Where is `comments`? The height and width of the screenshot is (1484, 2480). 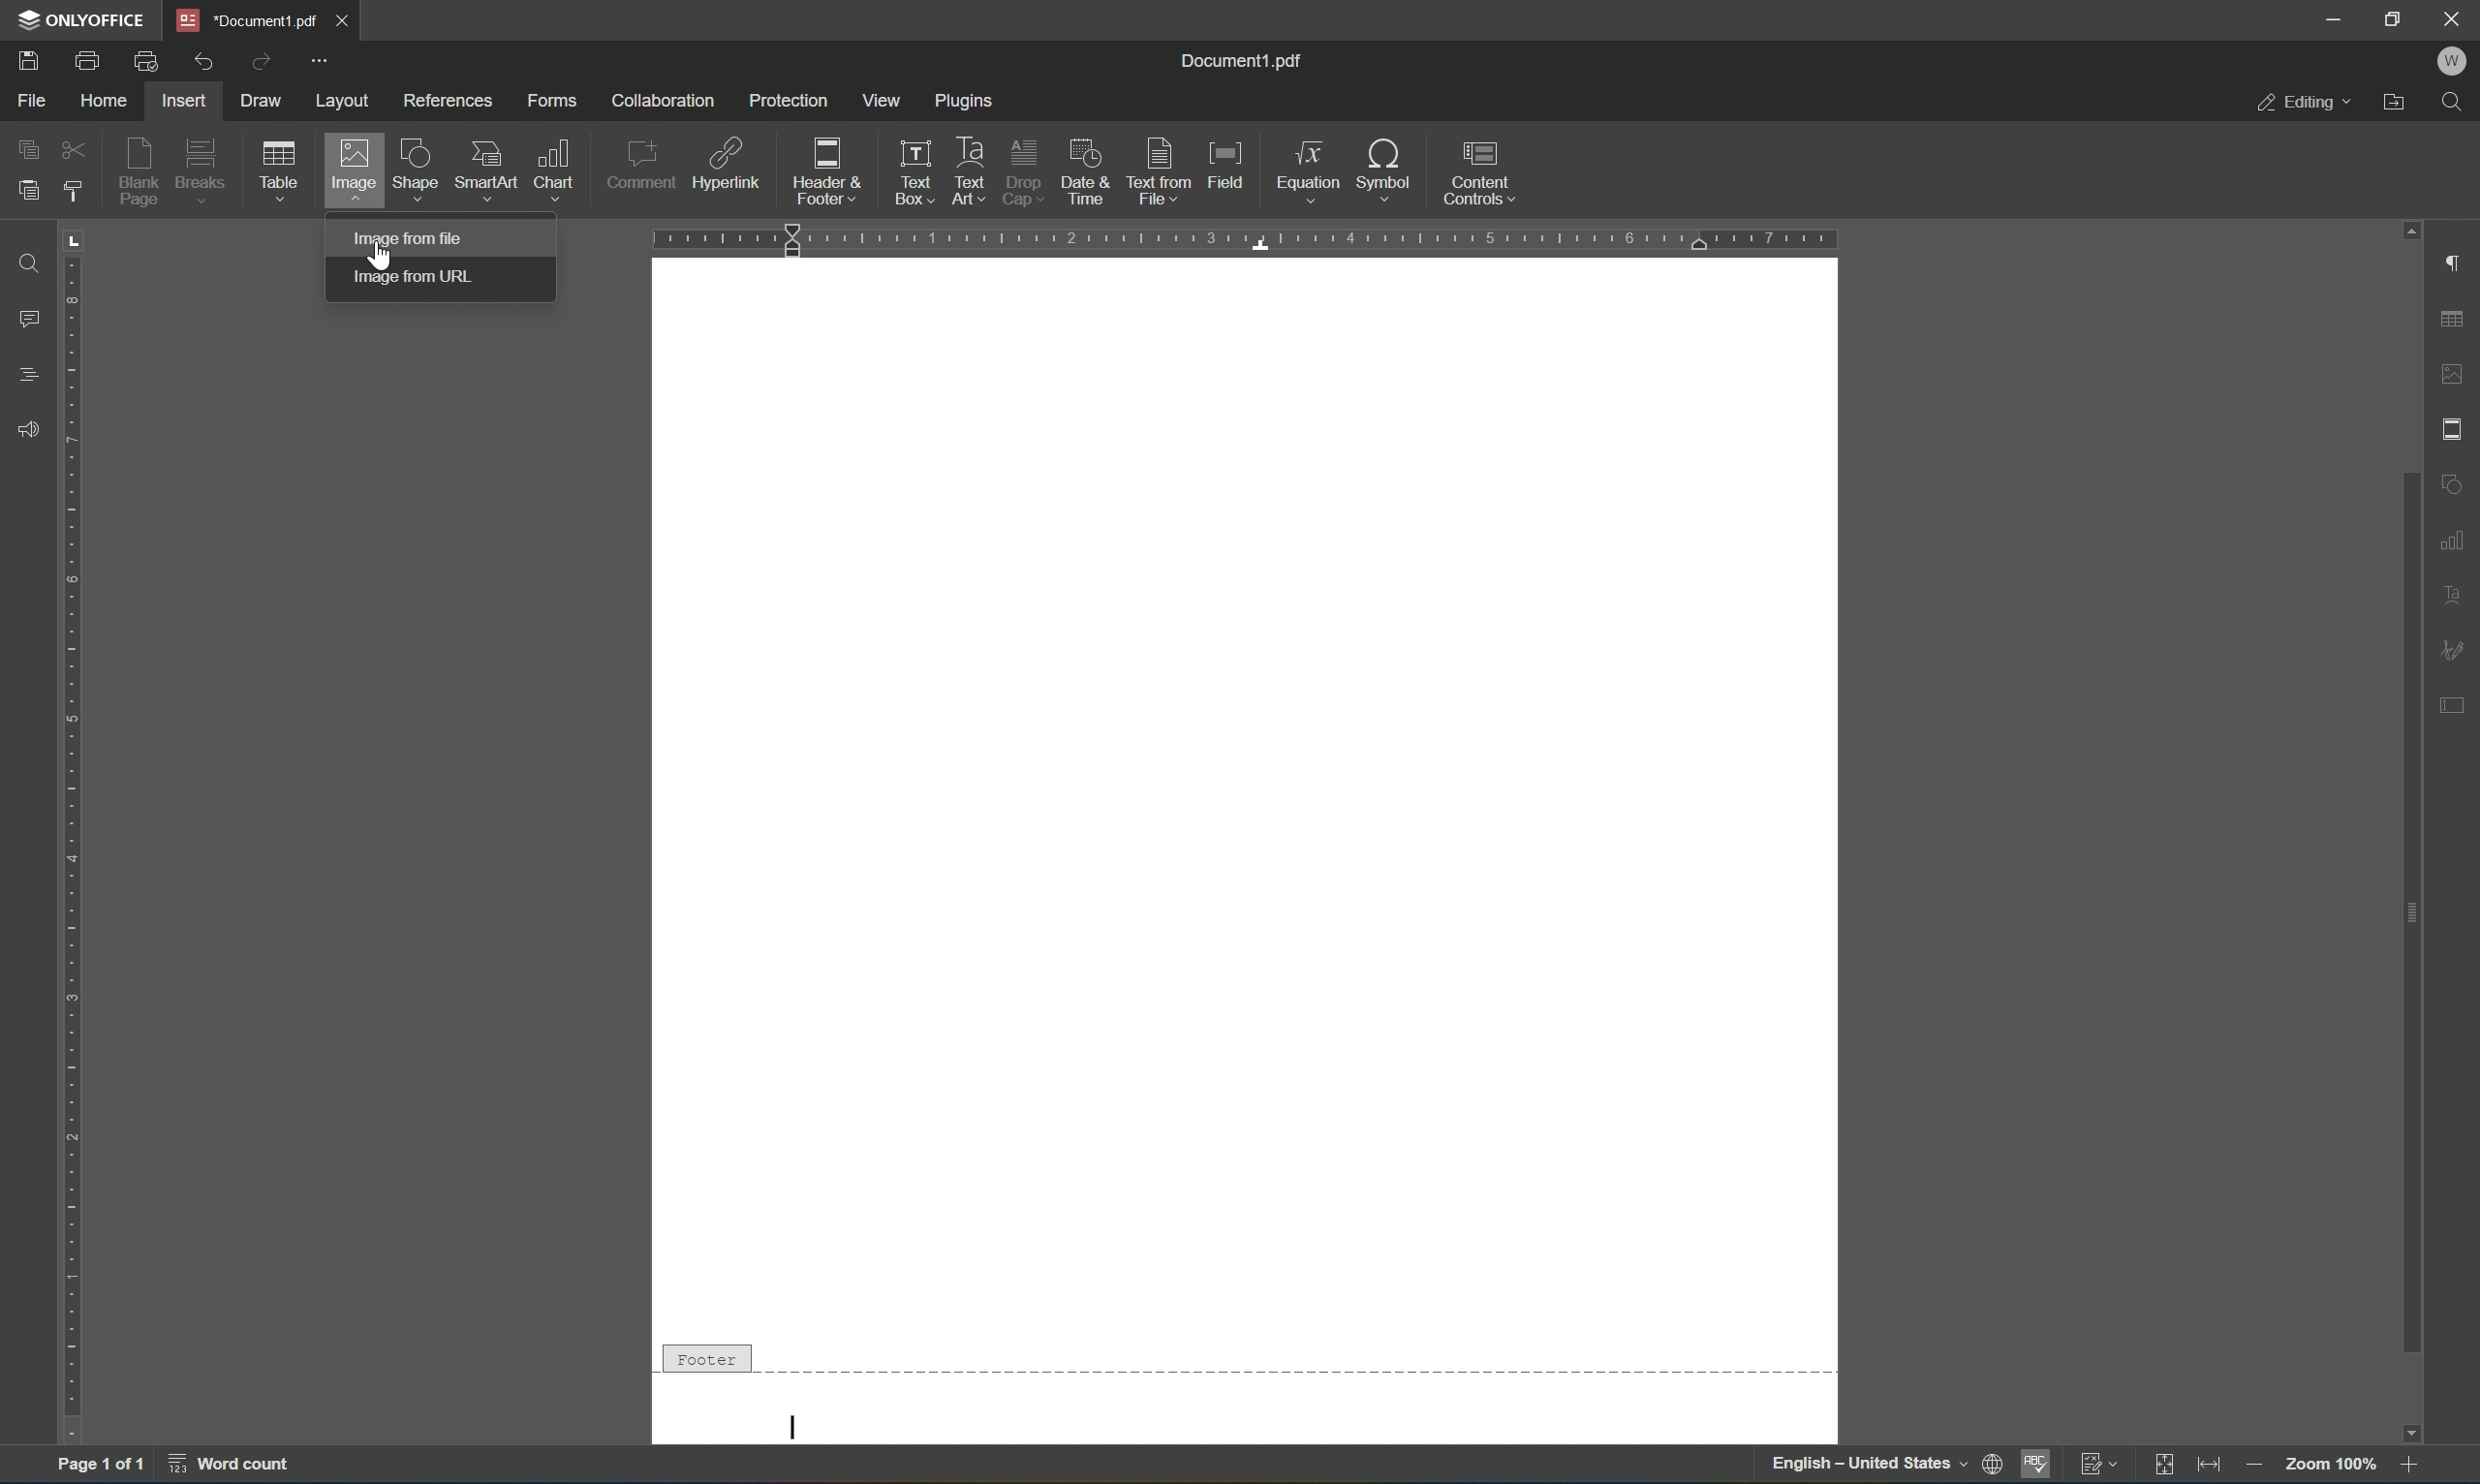
comments is located at coordinates (27, 316).